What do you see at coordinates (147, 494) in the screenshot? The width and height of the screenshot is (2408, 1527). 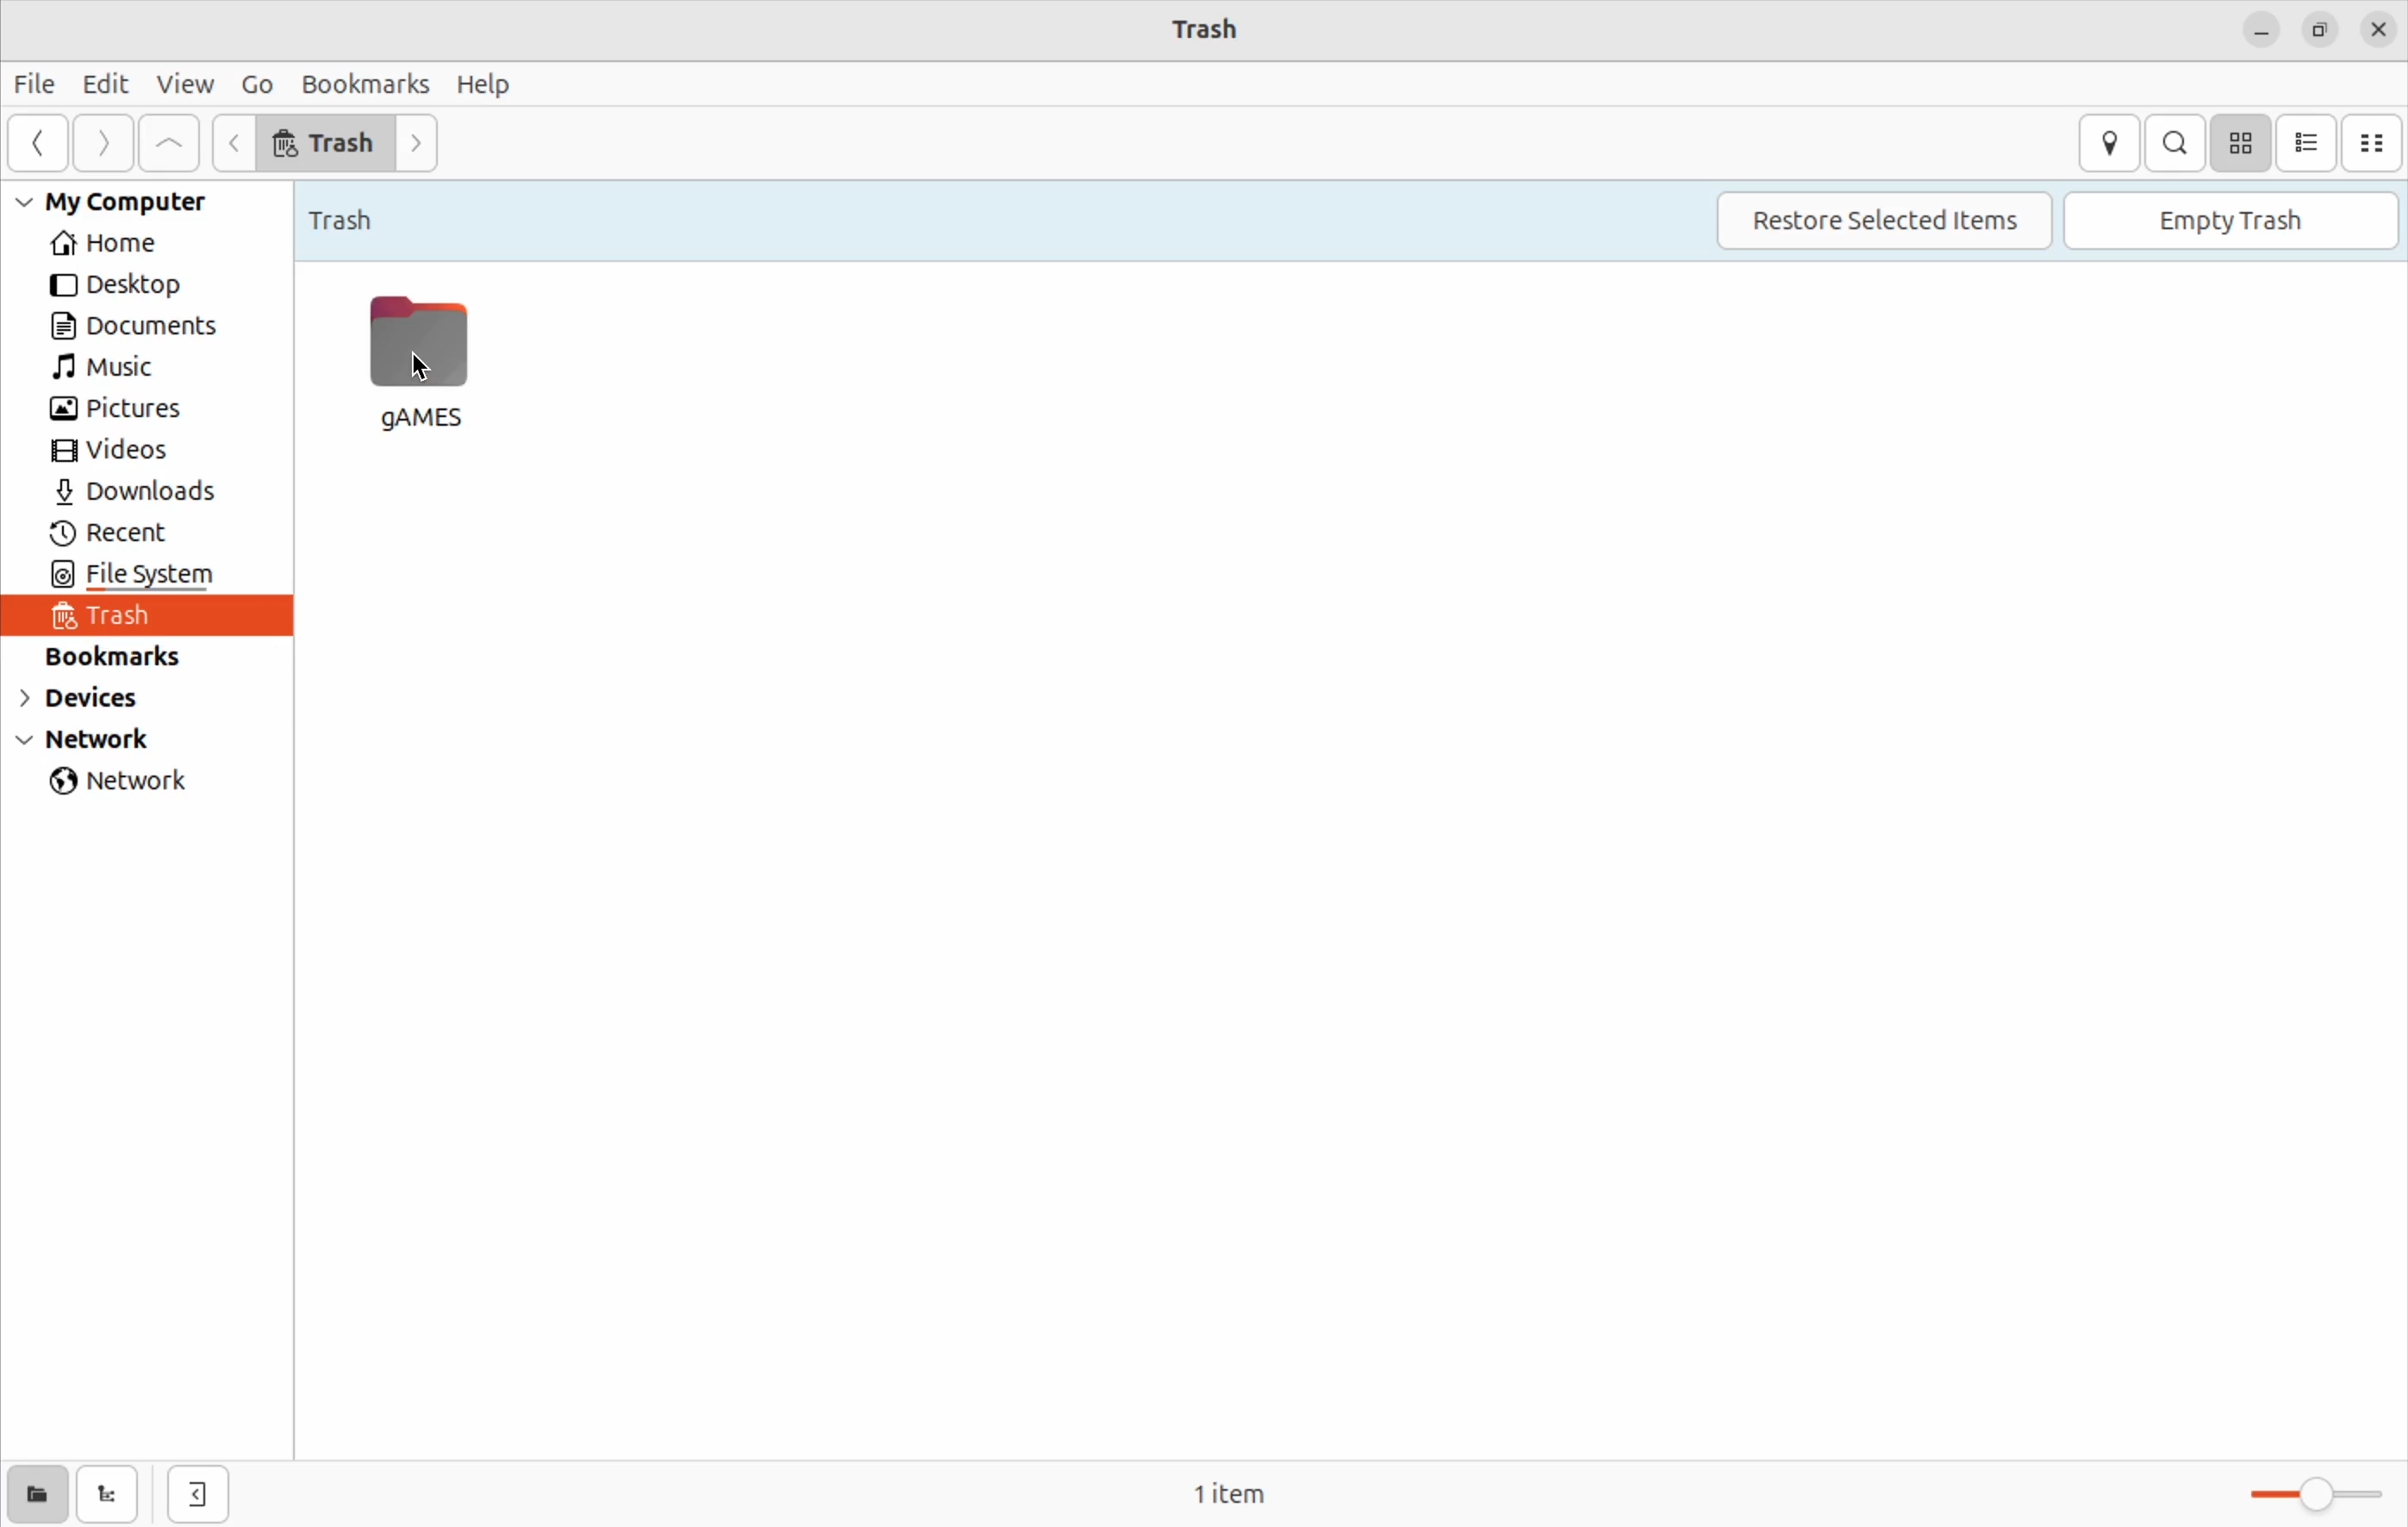 I see `downlaods` at bounding box center [147, 494].